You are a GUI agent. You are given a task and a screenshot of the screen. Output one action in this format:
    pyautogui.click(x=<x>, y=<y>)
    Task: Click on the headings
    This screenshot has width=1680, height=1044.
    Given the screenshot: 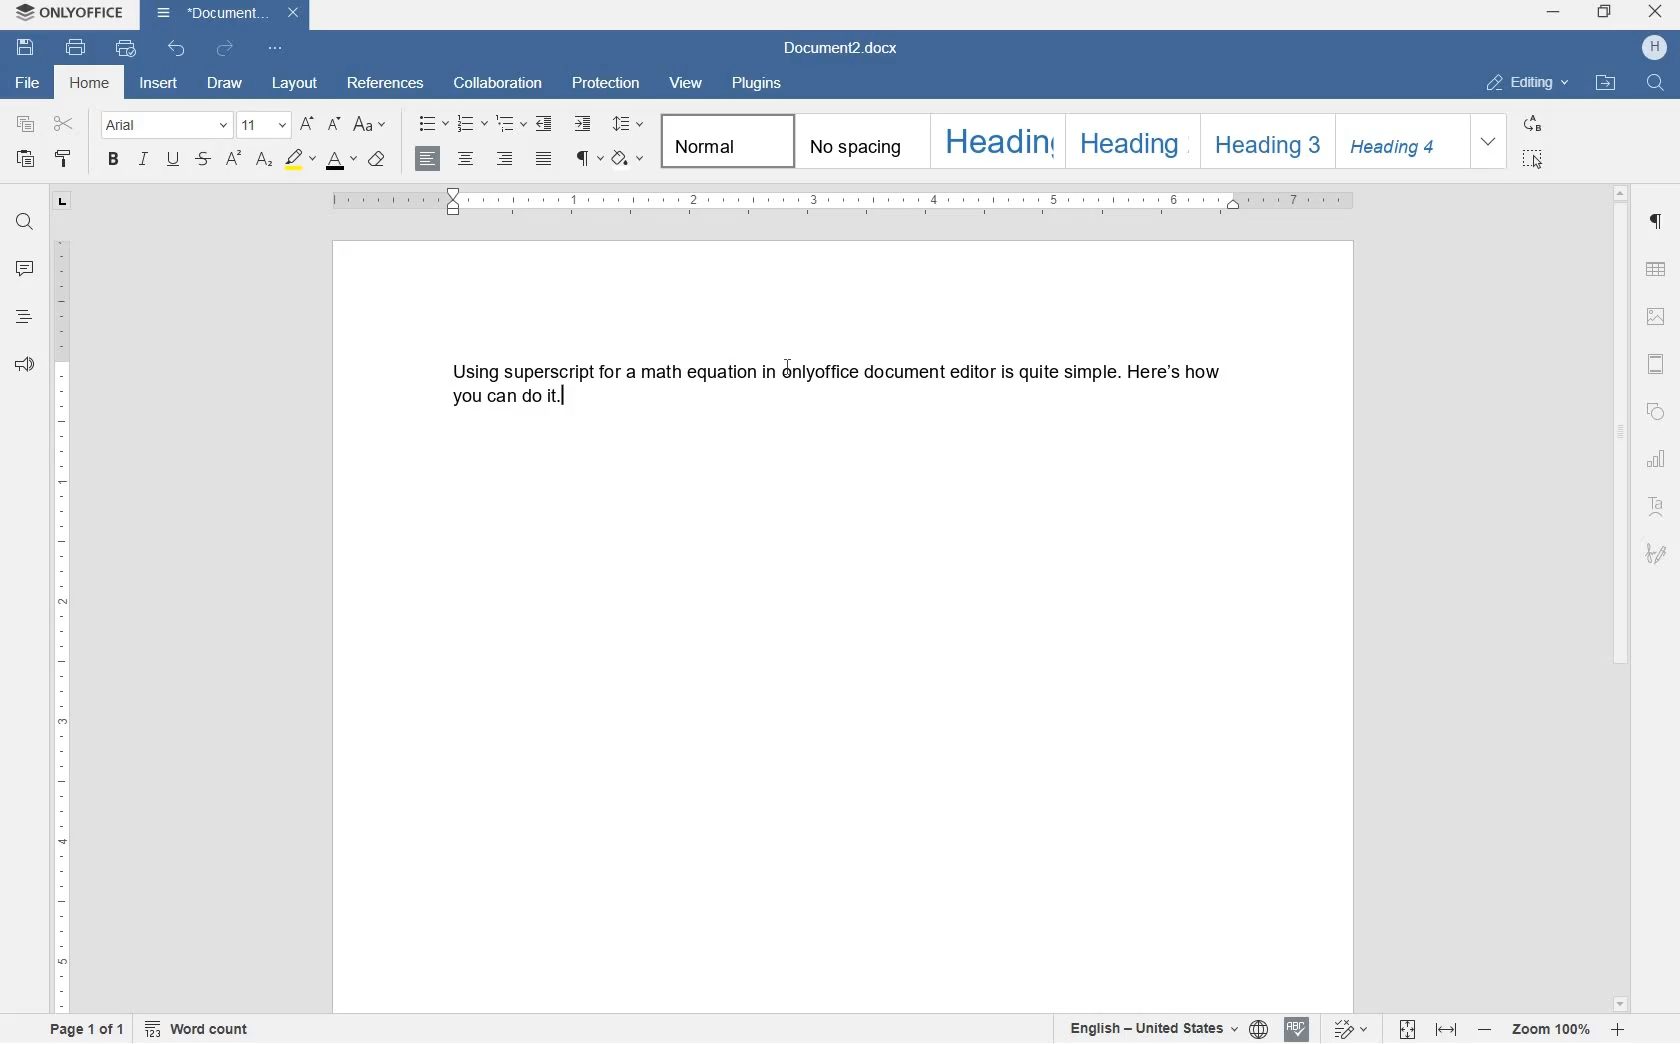 What is the action you would take?
    pyautogui.click(x=24, y=317)
    